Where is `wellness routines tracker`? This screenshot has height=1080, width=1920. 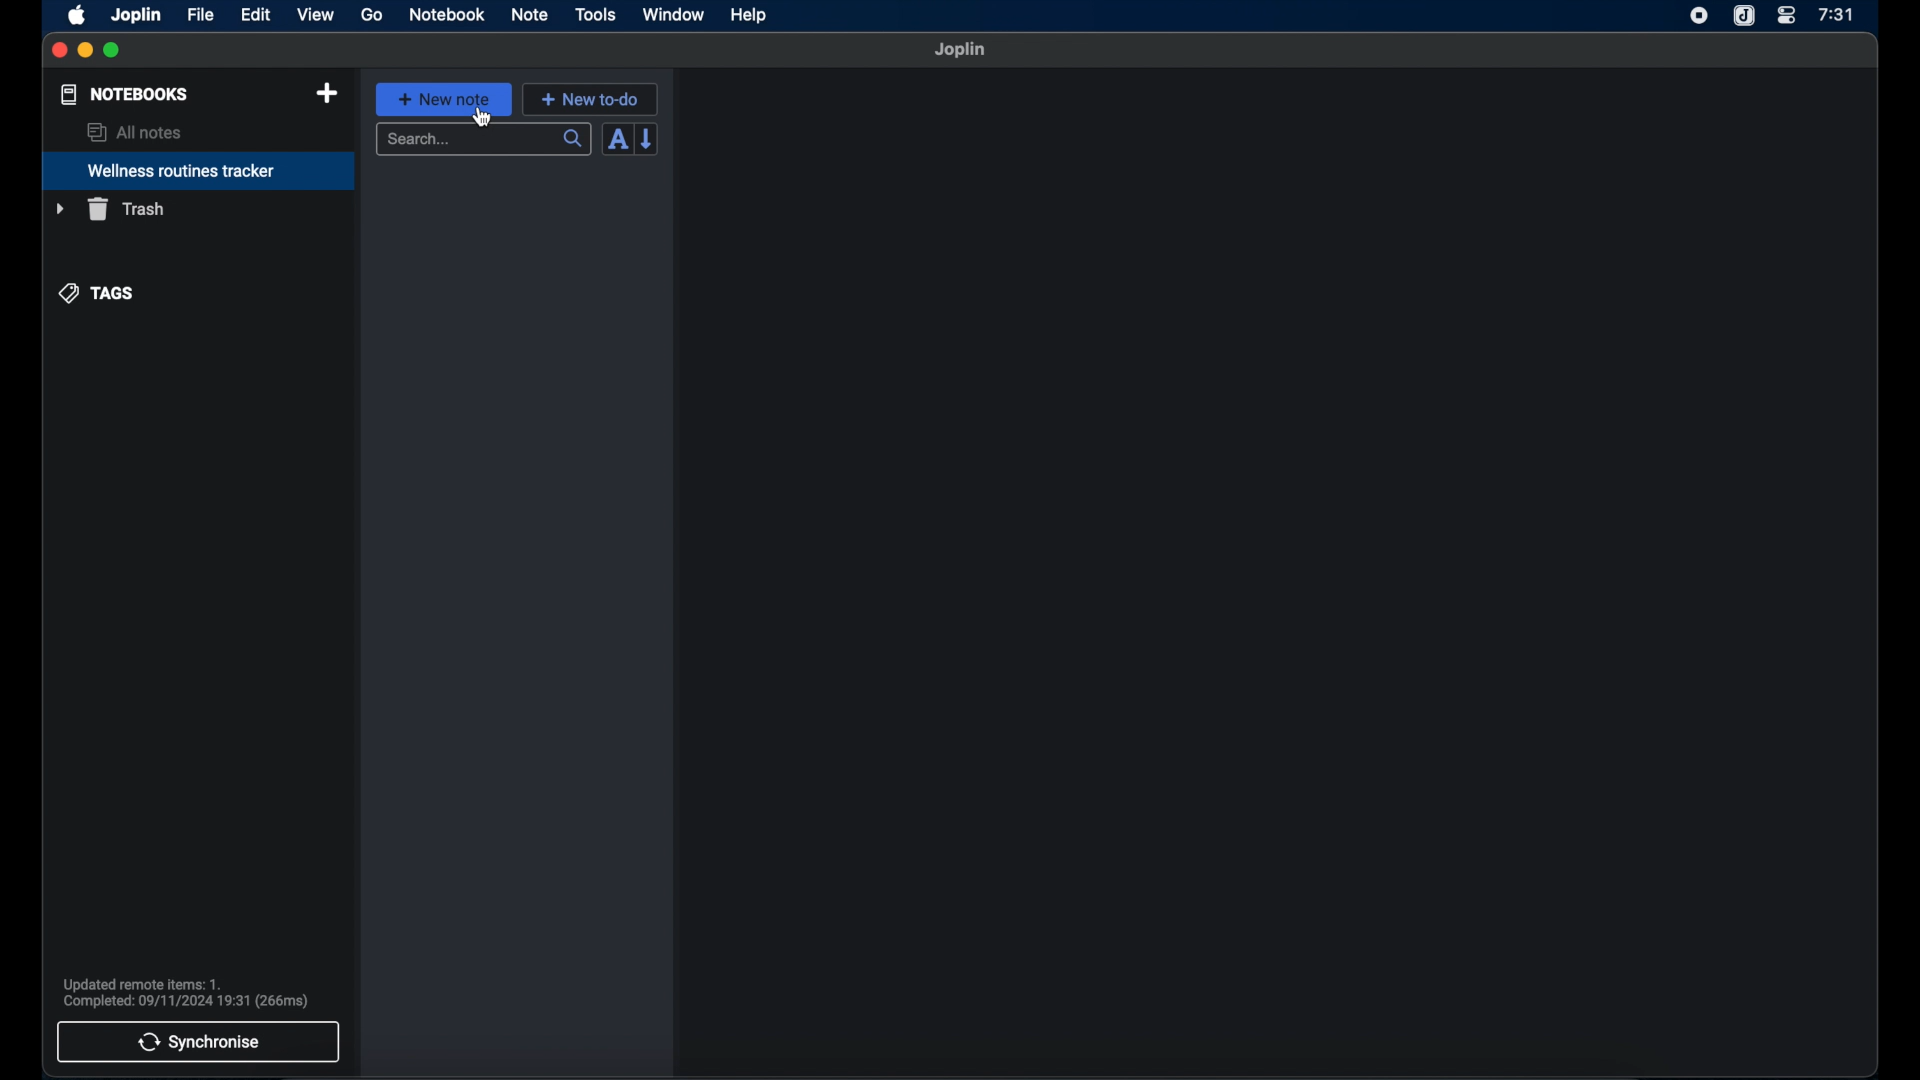 wellness routines tracker is located at coordinates (199, 171).